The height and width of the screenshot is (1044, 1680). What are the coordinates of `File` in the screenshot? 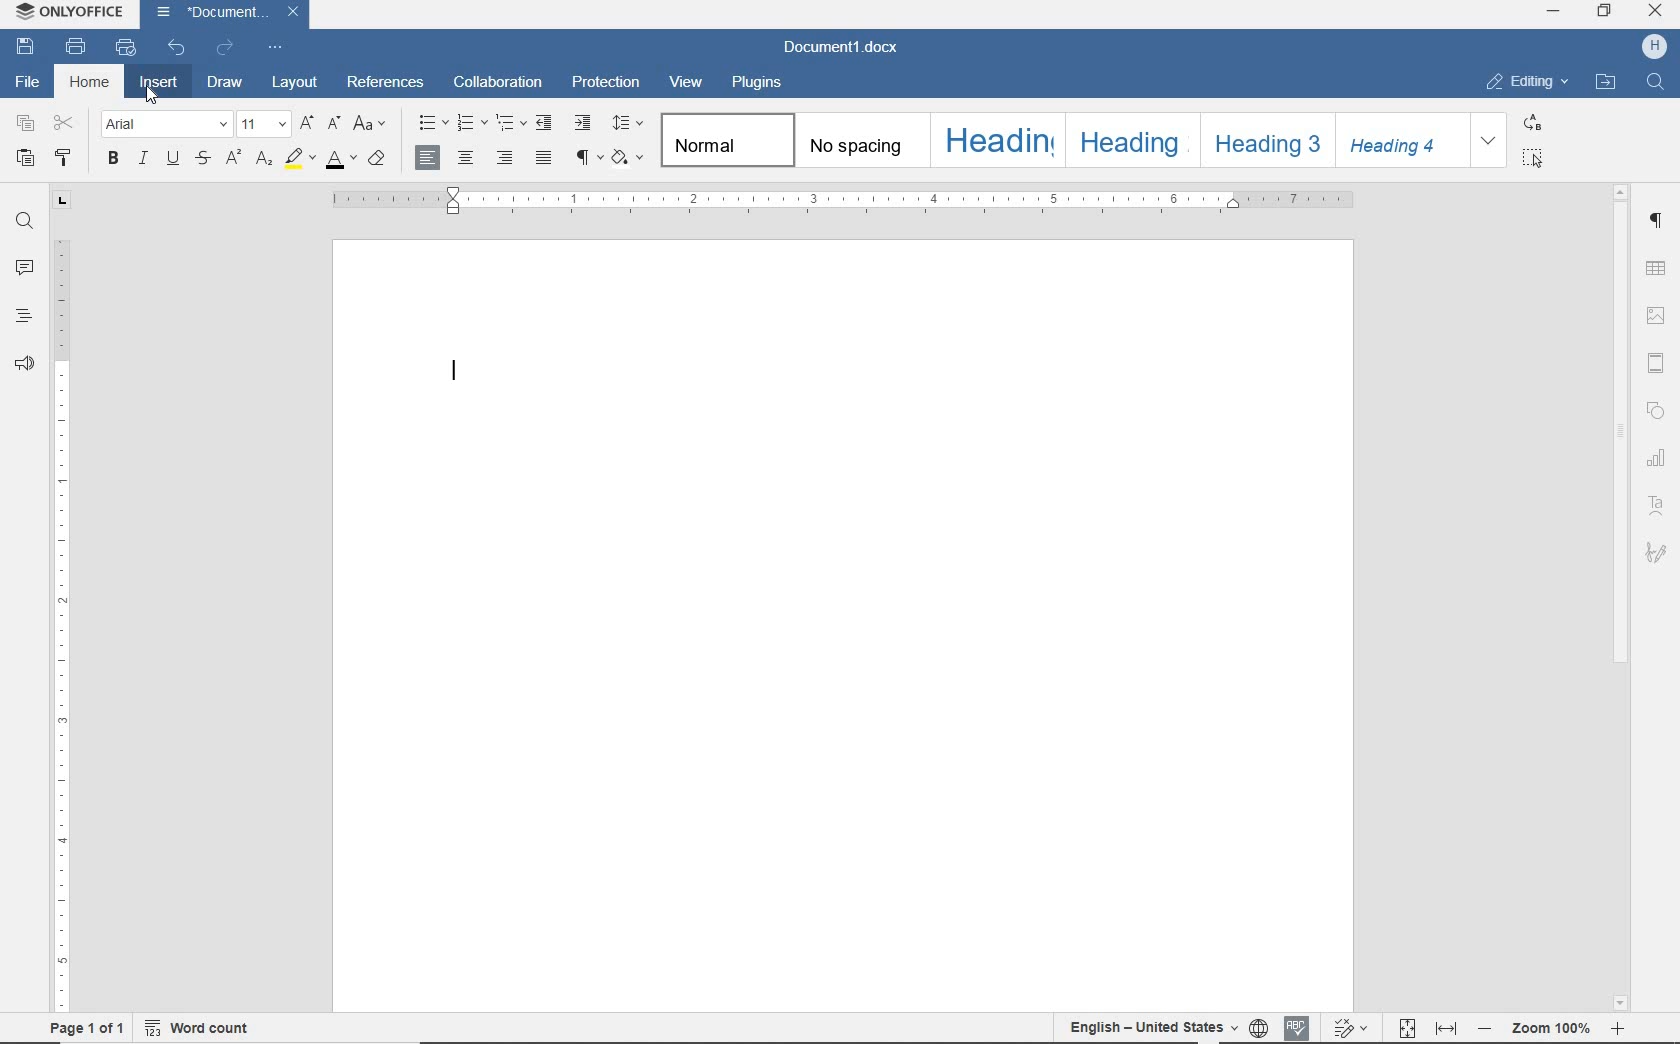 It's located at (28, 81).